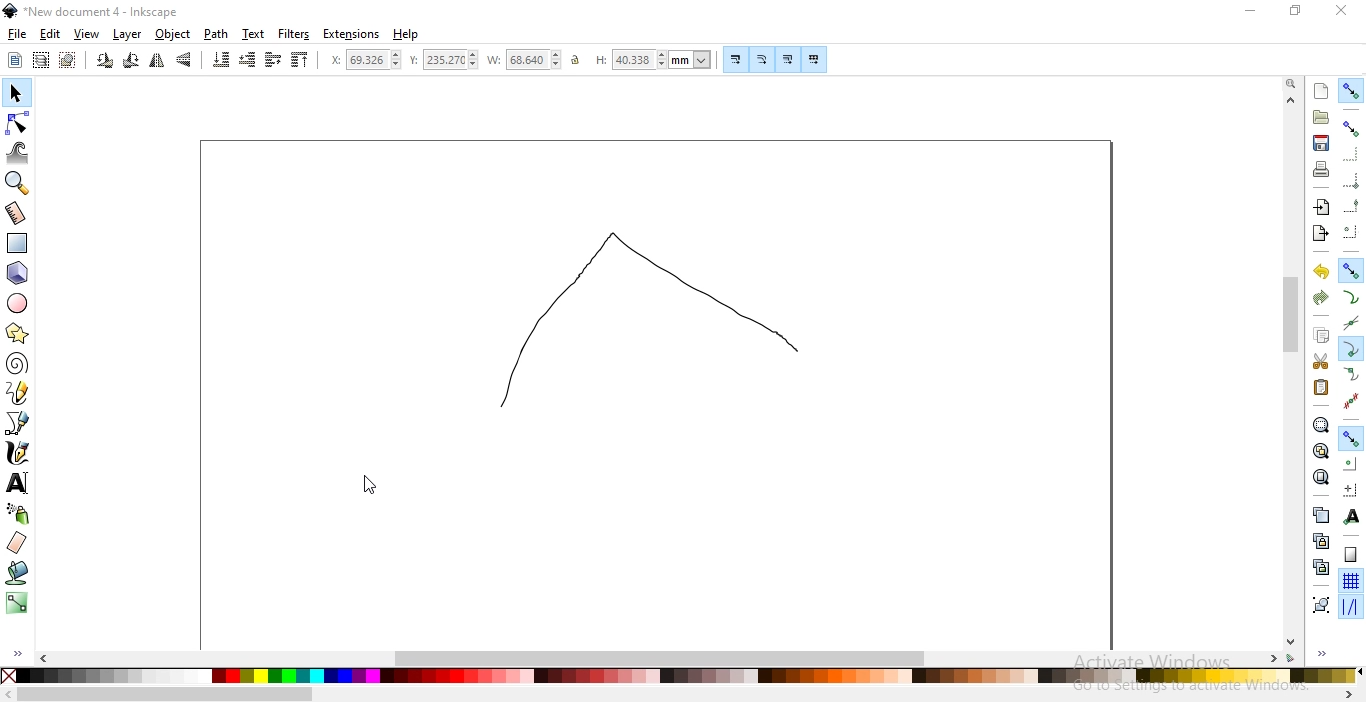  Describe the element at coordinates (787, 59) in the screenshot. I see `` at that location.